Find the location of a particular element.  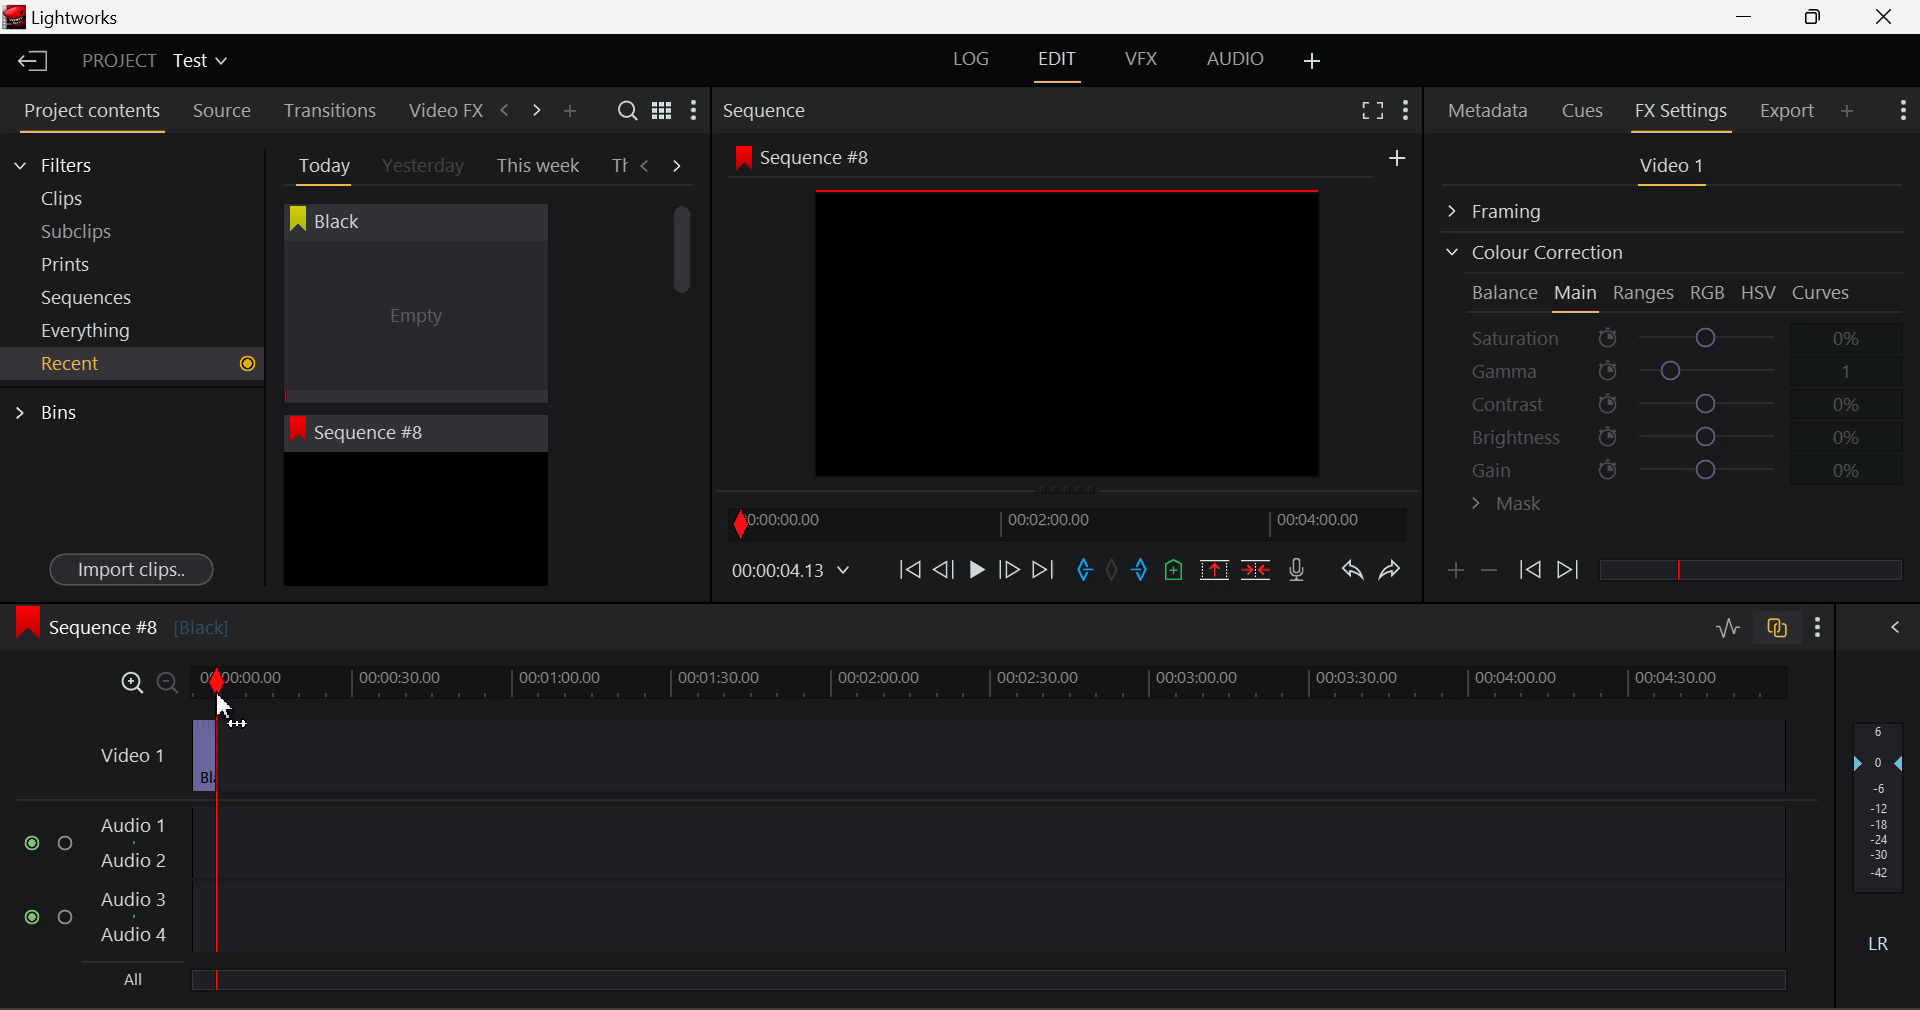

Window Title is located at coordinates (62, 19).